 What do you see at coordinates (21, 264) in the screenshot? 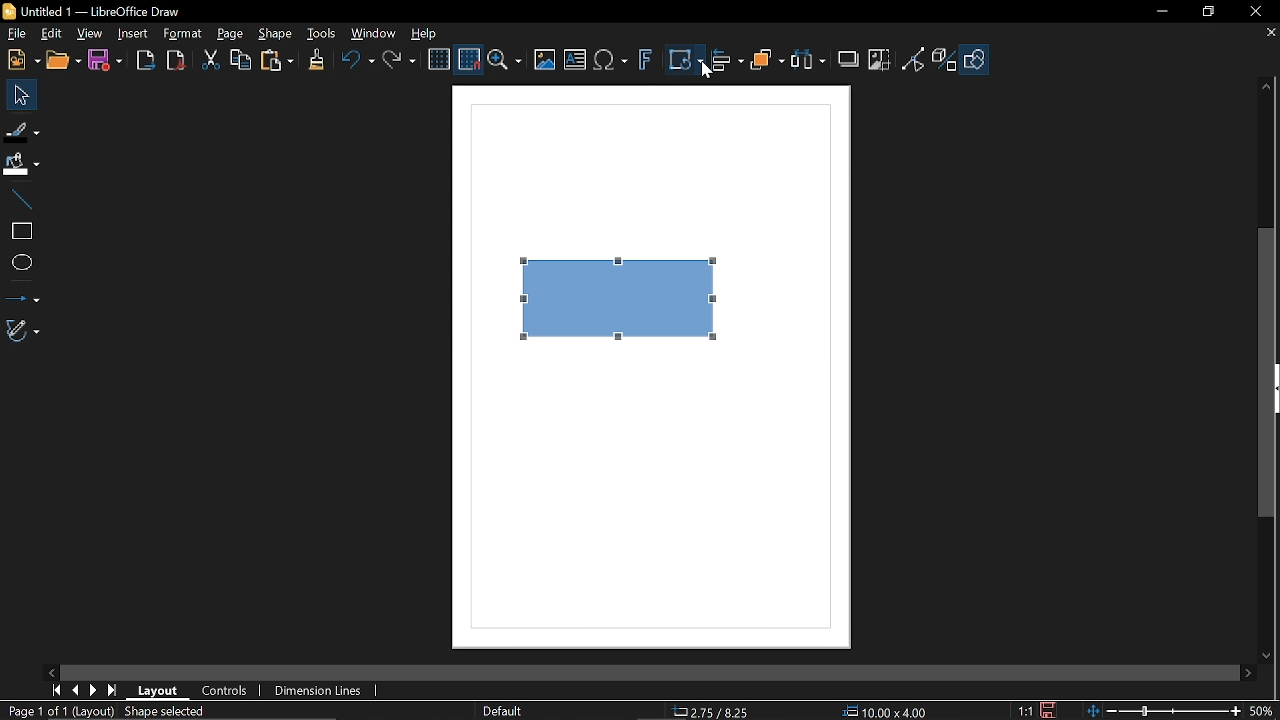
I see `Ellipse` at bounding box center [21, 264].